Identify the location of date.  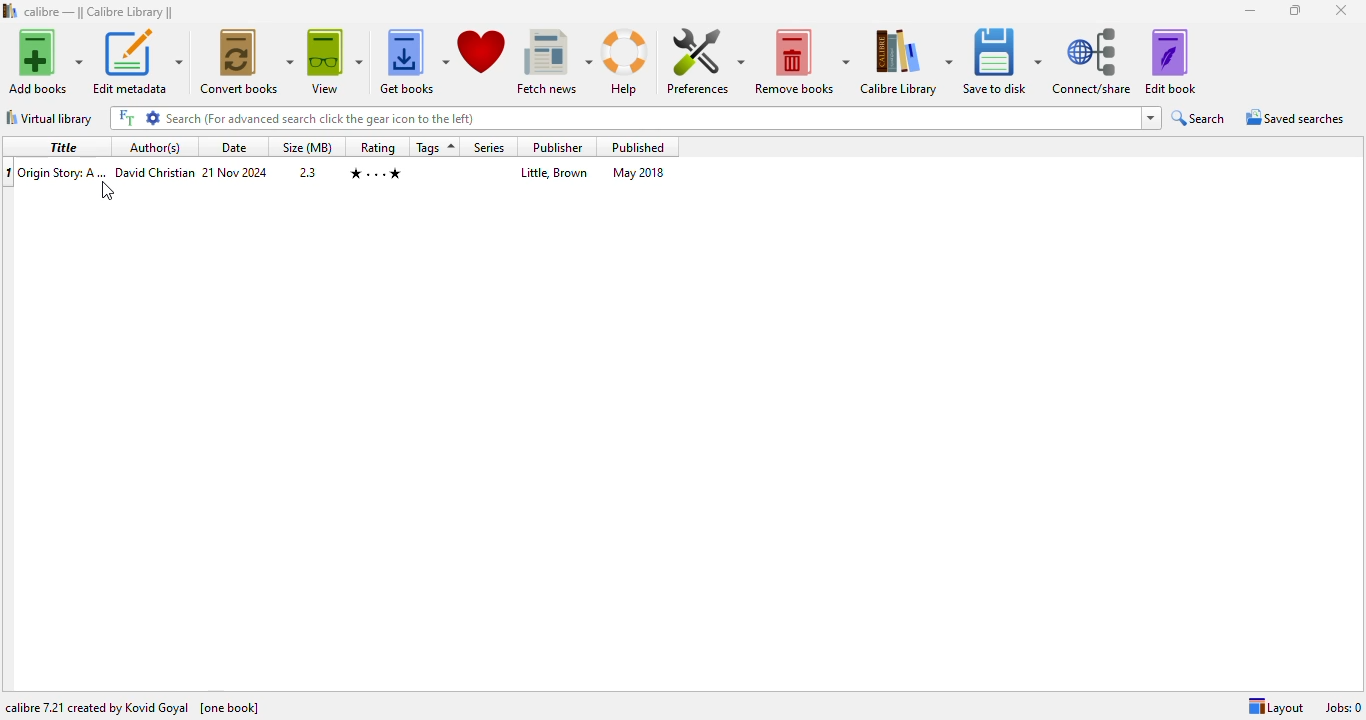
(234, 148).